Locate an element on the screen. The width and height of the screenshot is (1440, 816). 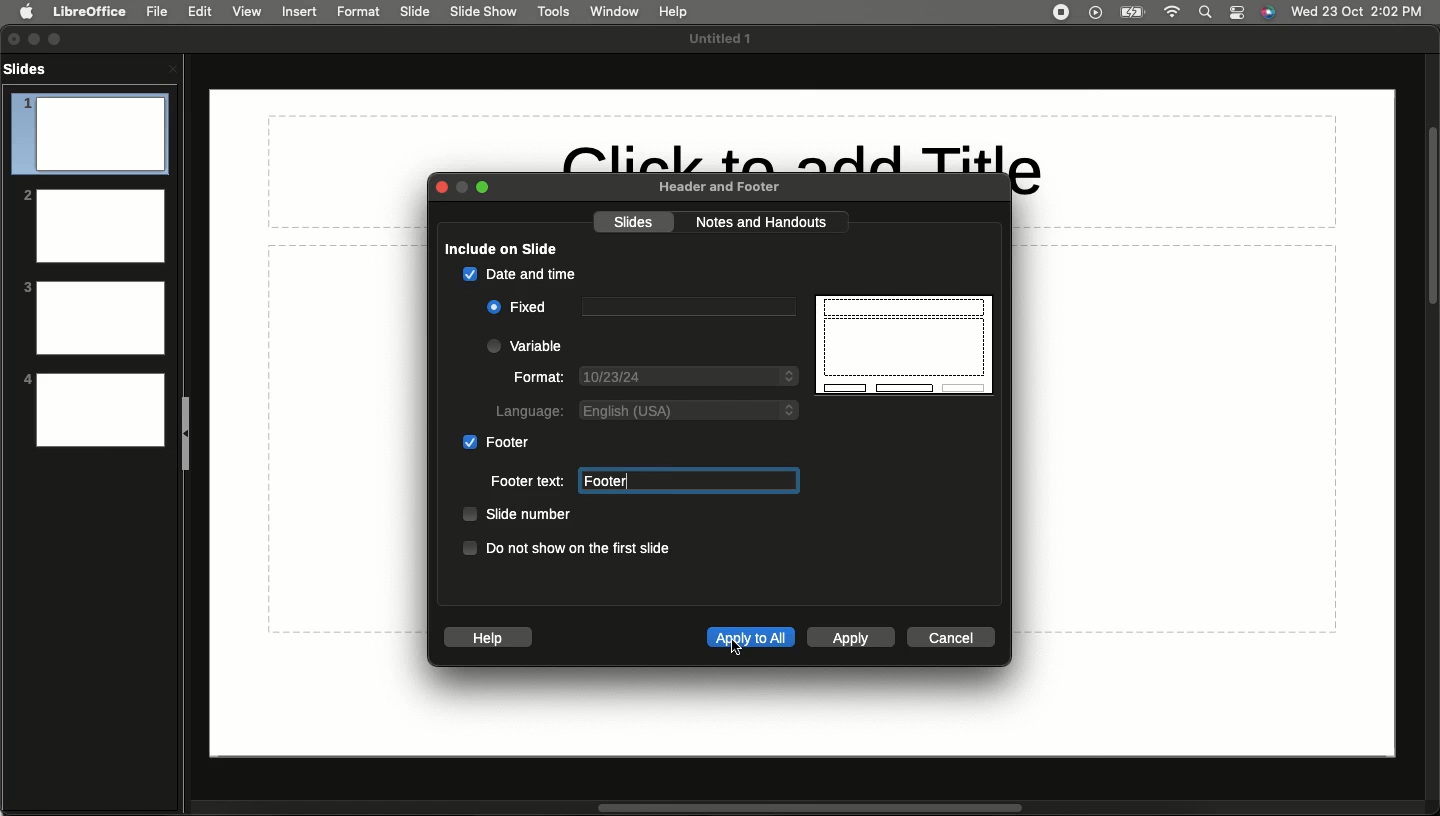
Header and footer is located at coordinates (716, 188).